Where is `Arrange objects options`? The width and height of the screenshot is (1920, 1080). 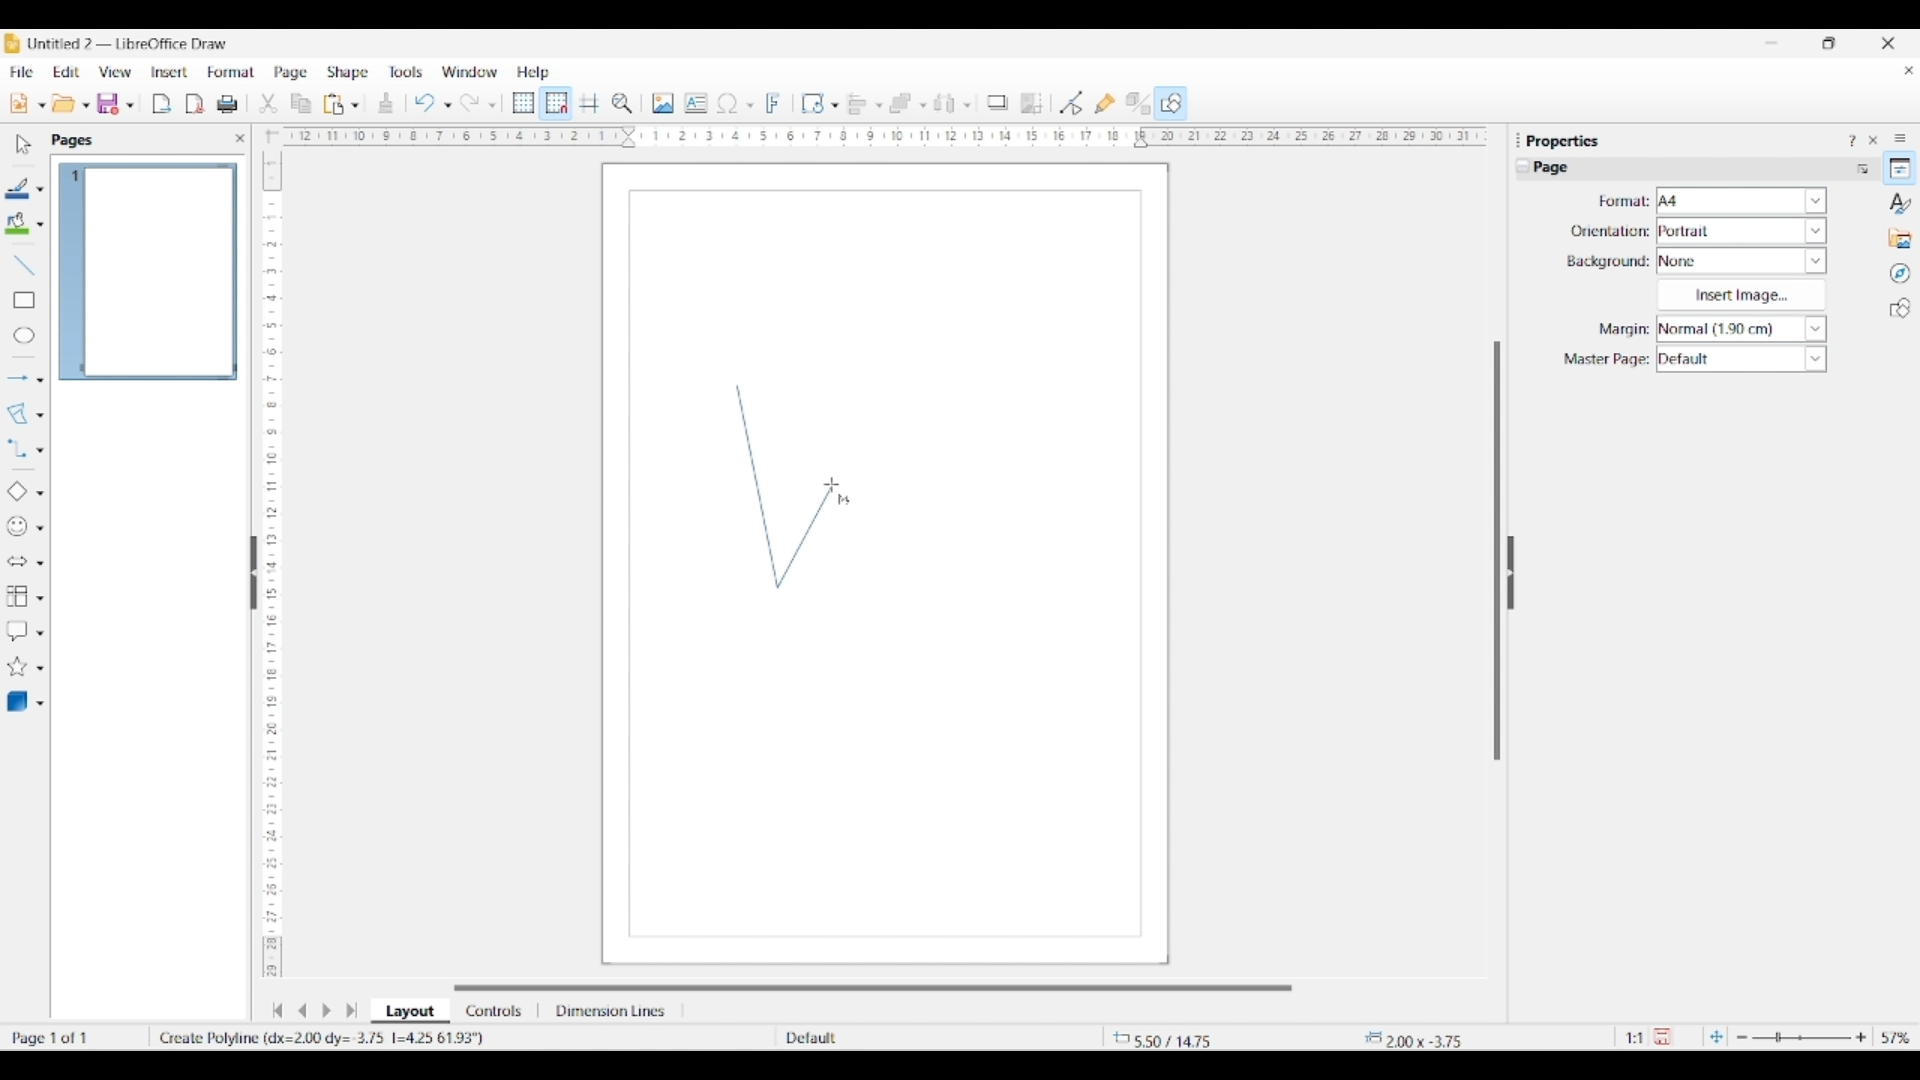 Arrange objects options is located at coordinates (923, 106).